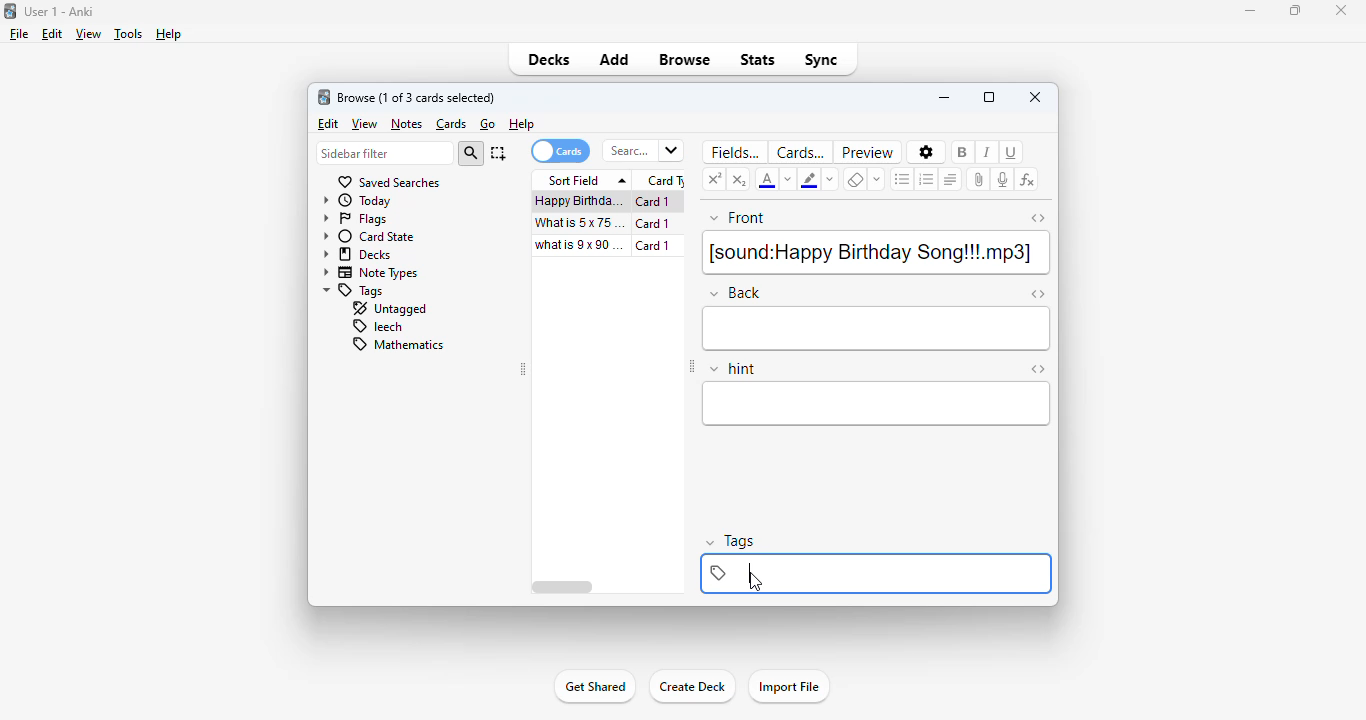  Describe the element at coordinates (580, 222) in the screenshot. I see `what is 5x75=?` at that location.